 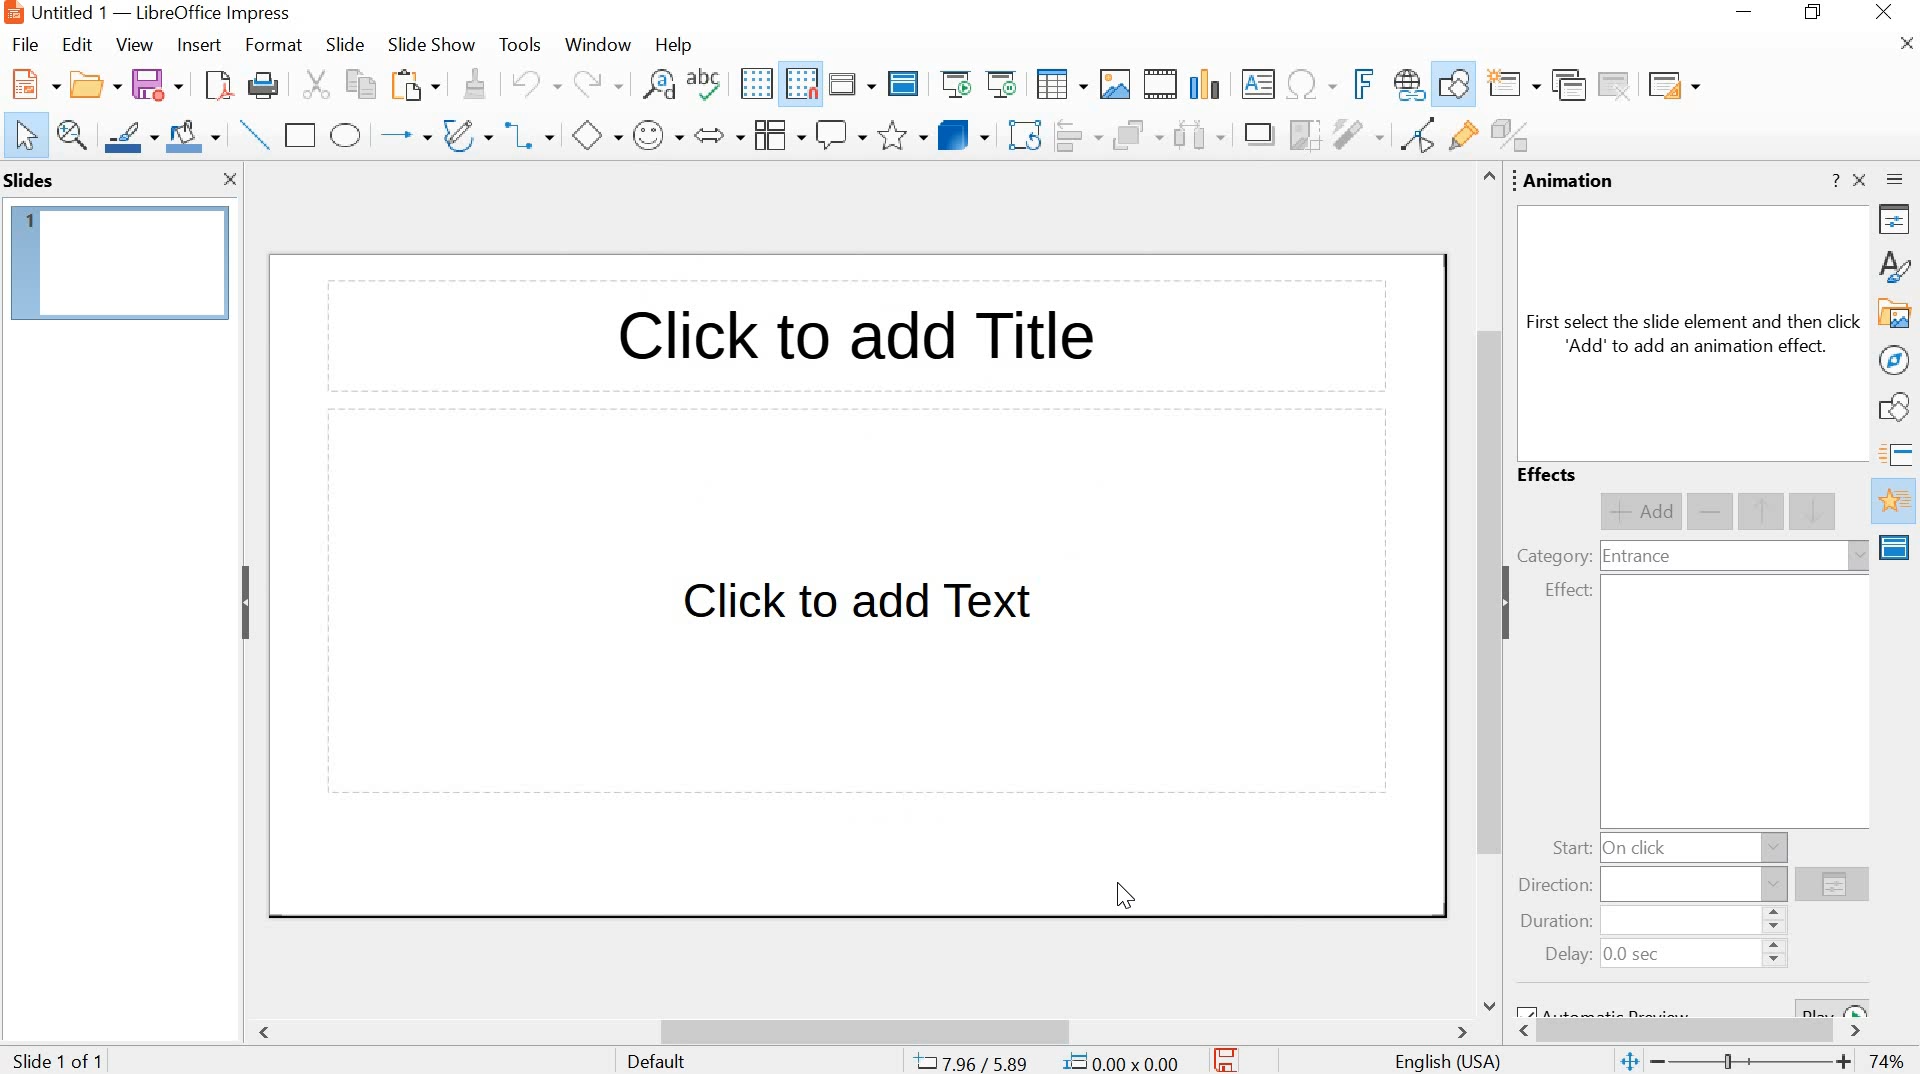 What do you see at coordinates (231, 181) in the screenshot?
I see `close` at bounding box center [231, 181].